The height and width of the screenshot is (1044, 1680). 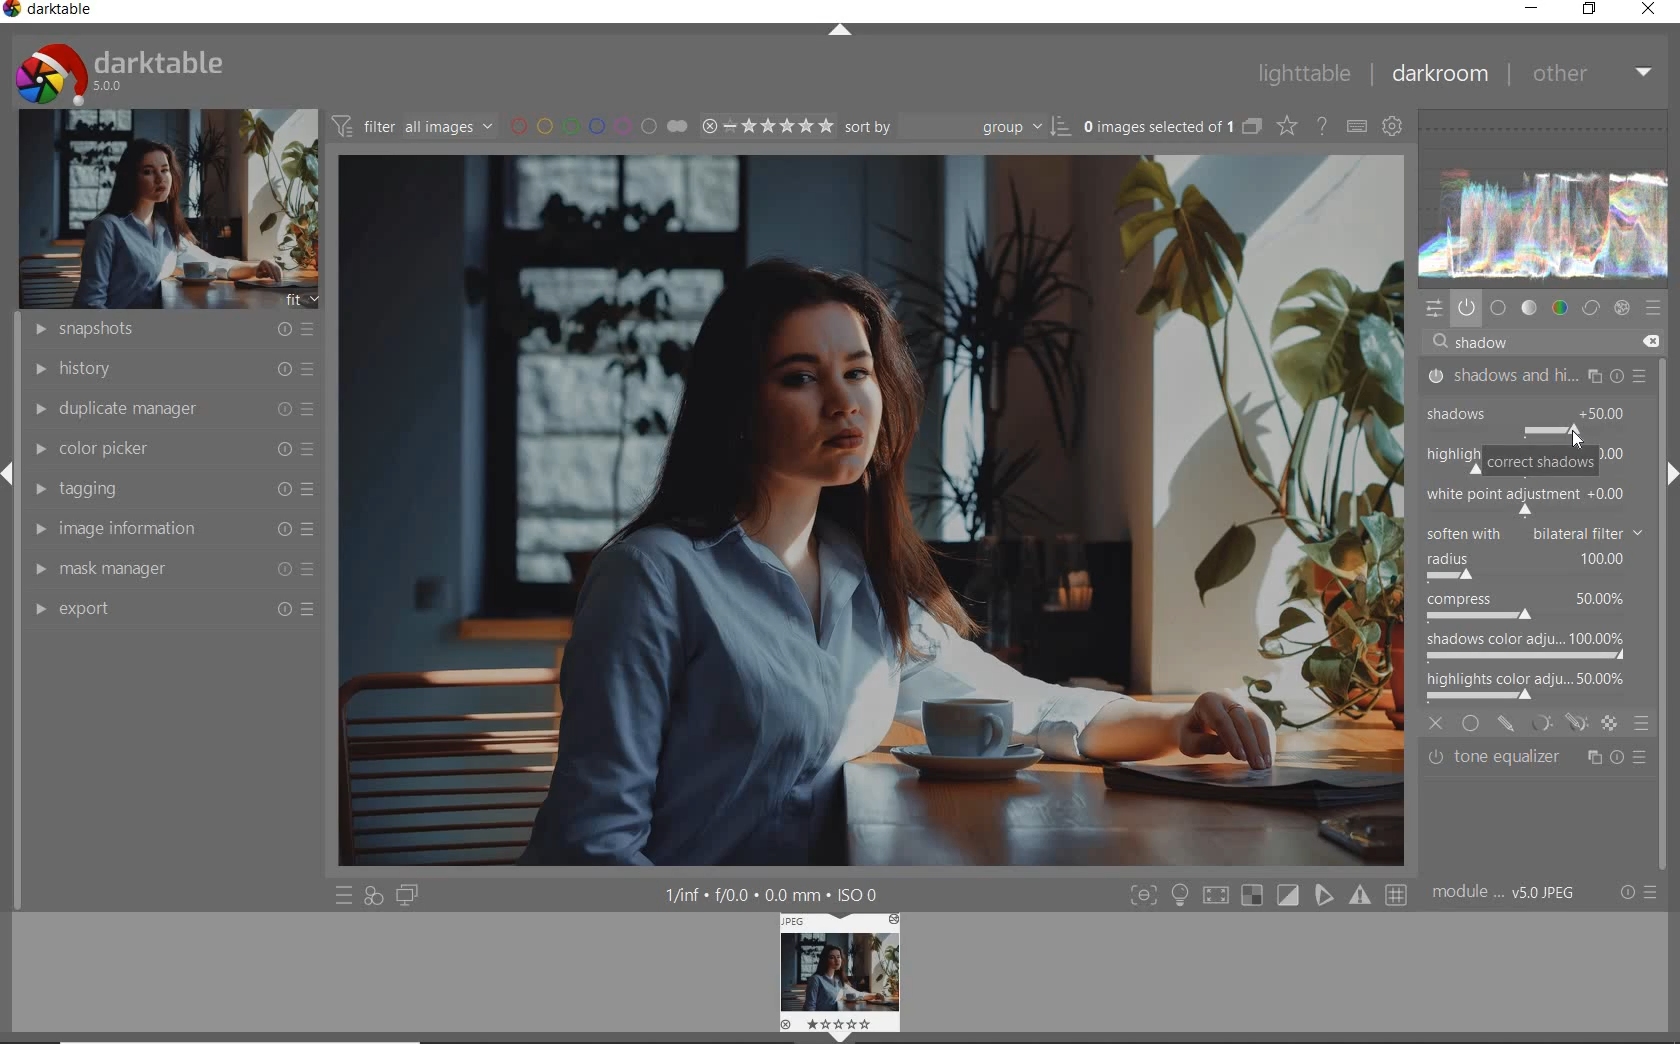 I want to click on other, so click(x=1591, y=73).